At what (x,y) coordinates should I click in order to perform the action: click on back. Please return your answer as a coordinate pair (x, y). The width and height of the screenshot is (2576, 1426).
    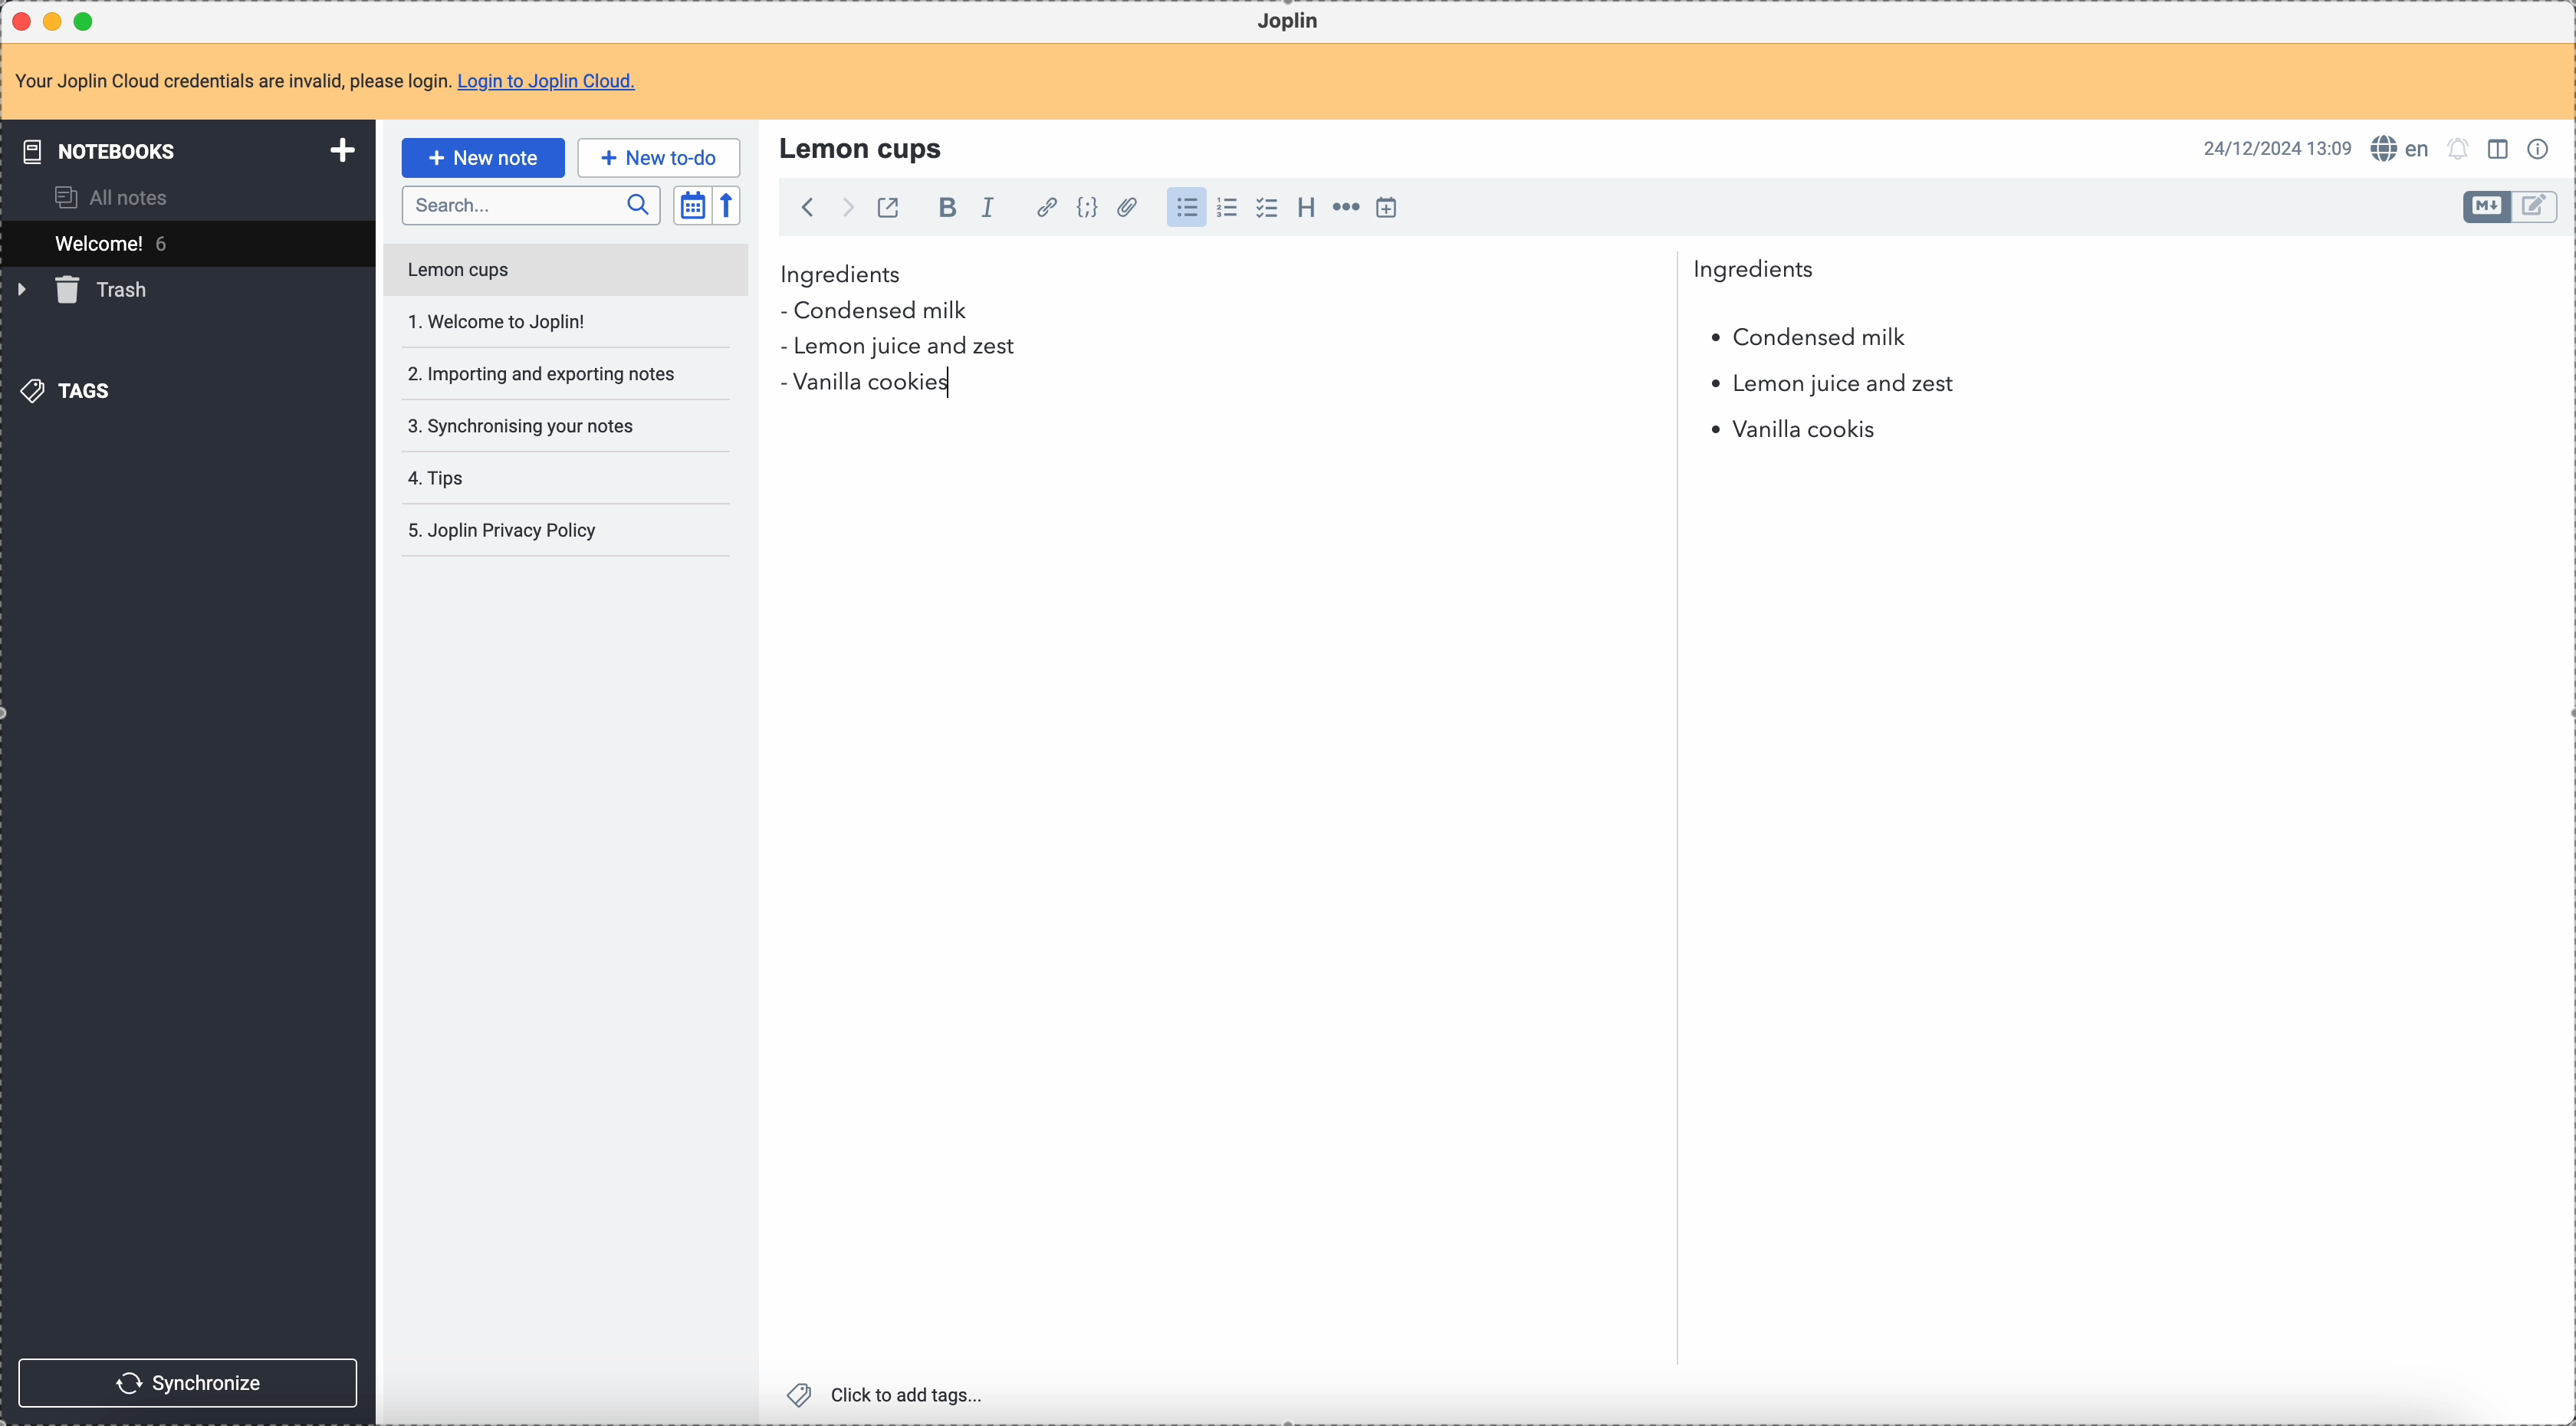
    Looking at the image, I should click on (807, 207).